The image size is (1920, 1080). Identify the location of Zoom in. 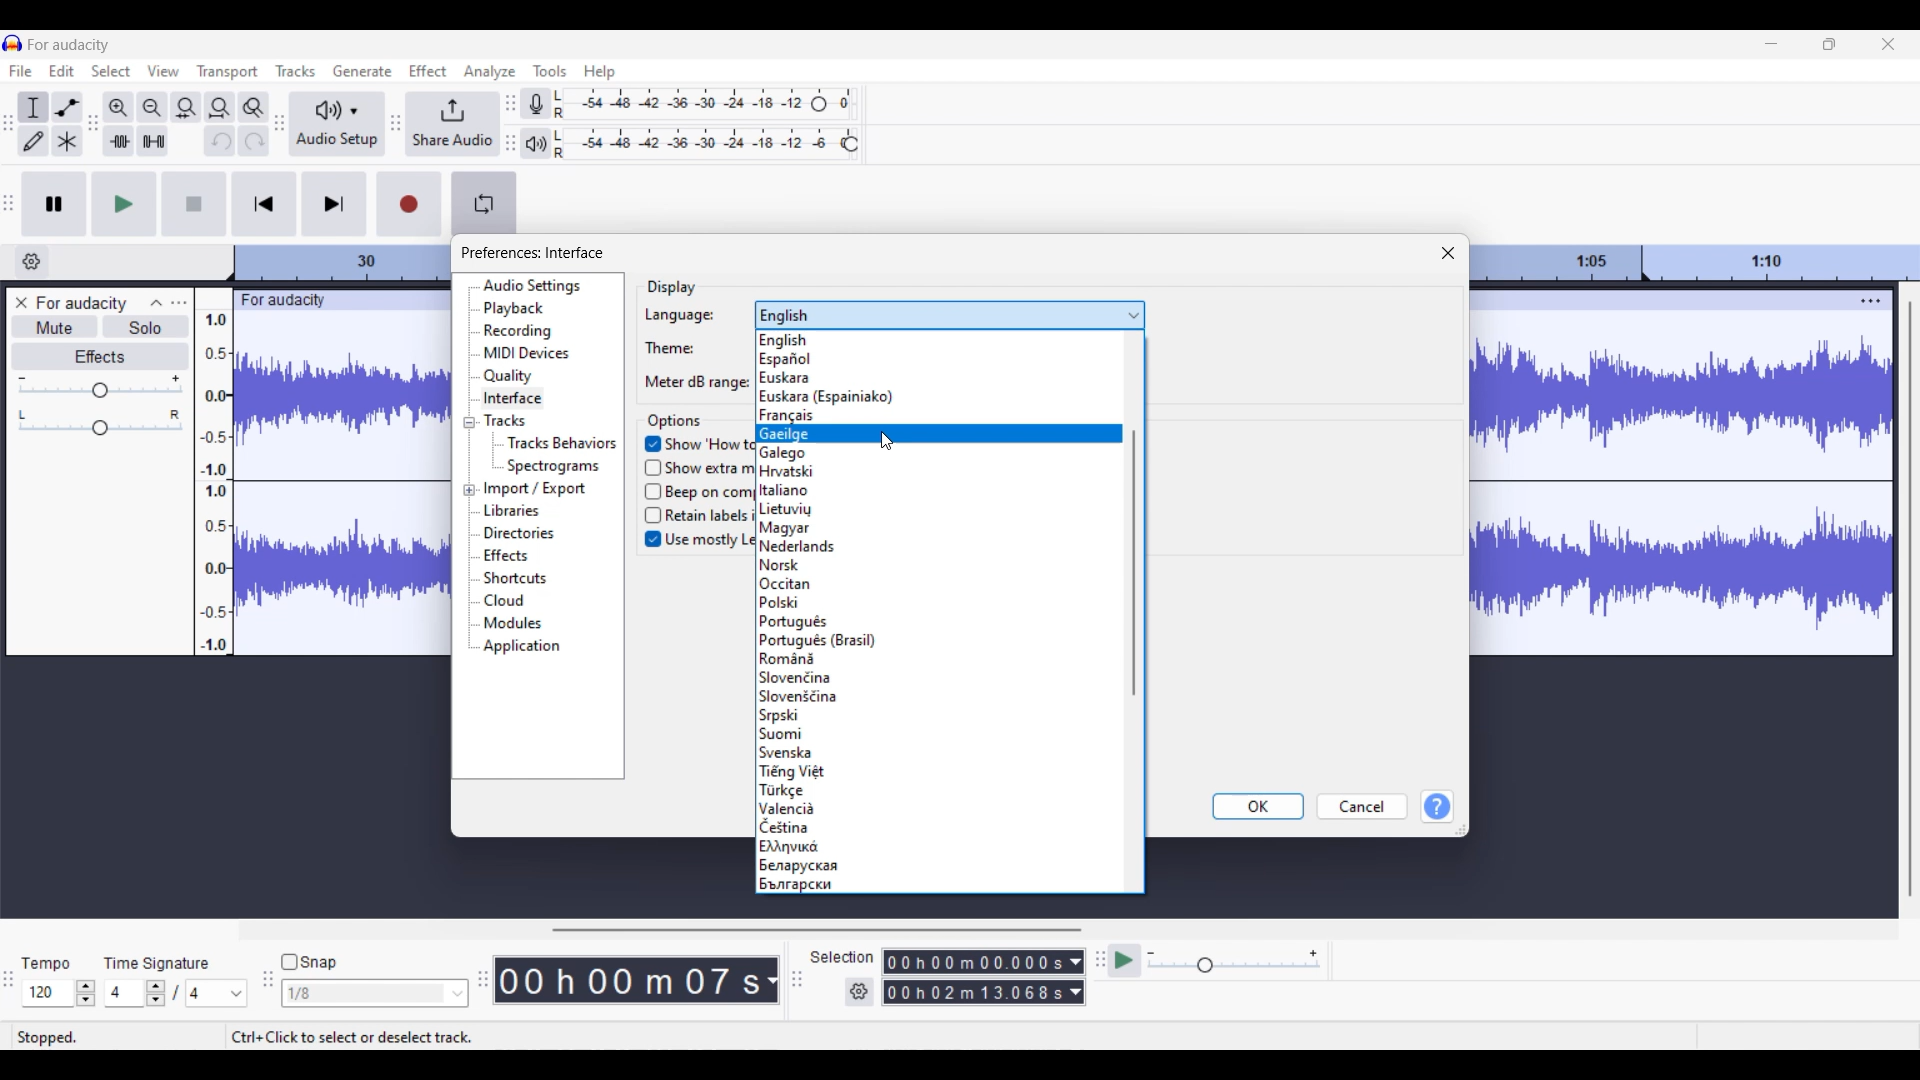
(119, 108).